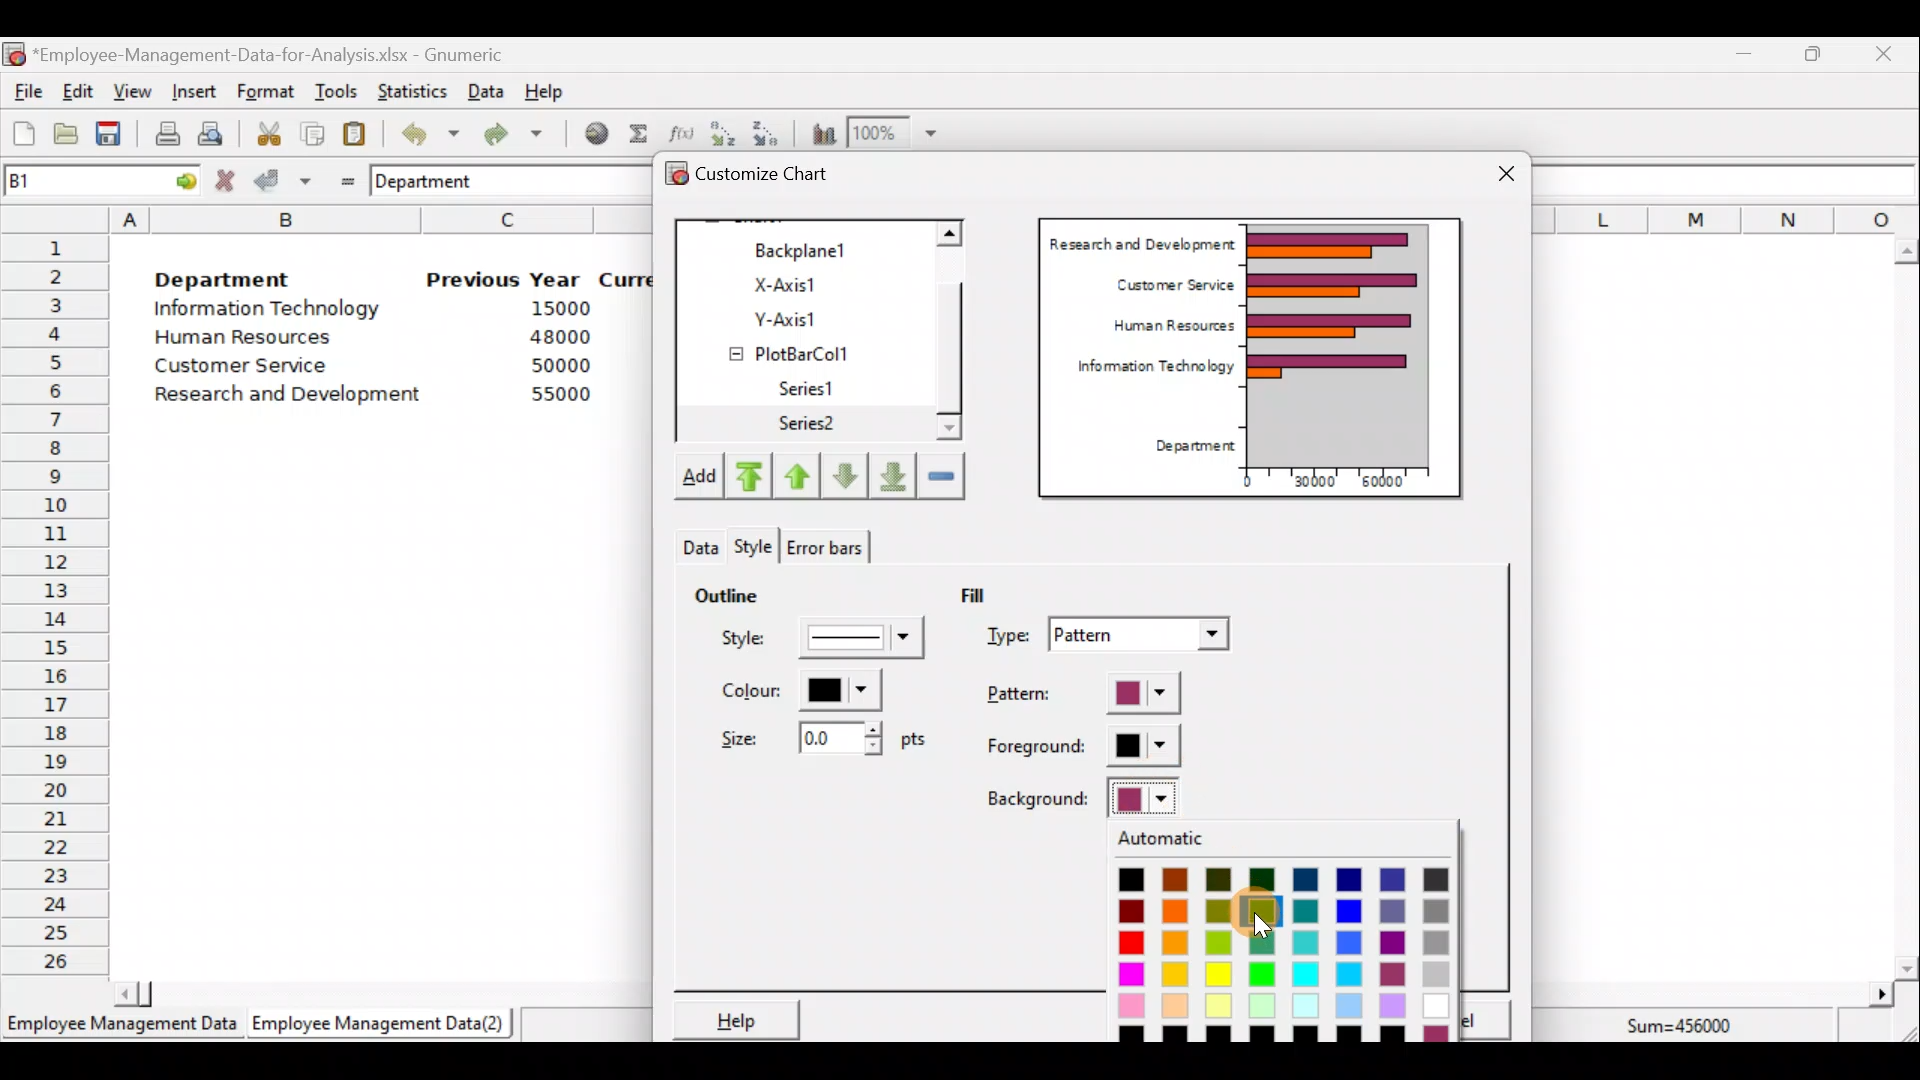 The width and height of the screenshot is (1920, 1080). What do you see at coordinates (246, 370) in the screenshot?
I see `Customer Service` at bounding box center [246, 370].